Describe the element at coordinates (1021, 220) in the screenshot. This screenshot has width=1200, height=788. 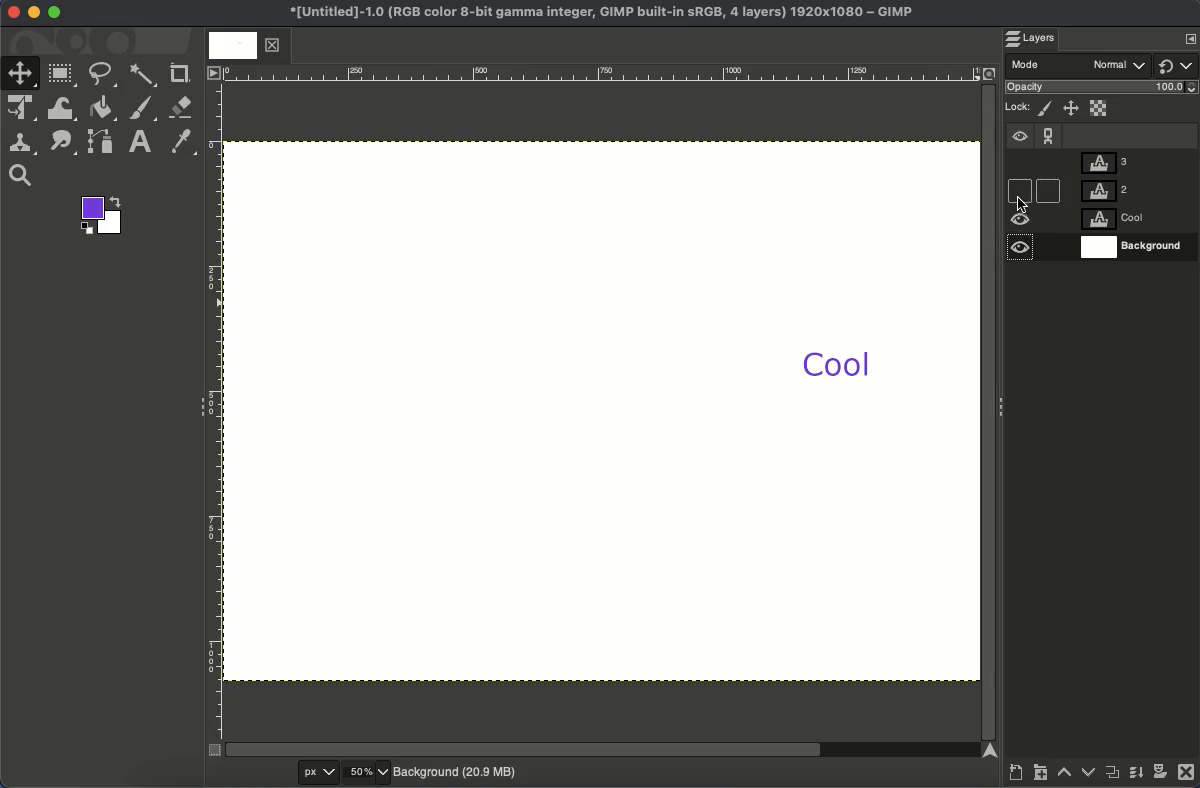
I see `Visible` at that location.